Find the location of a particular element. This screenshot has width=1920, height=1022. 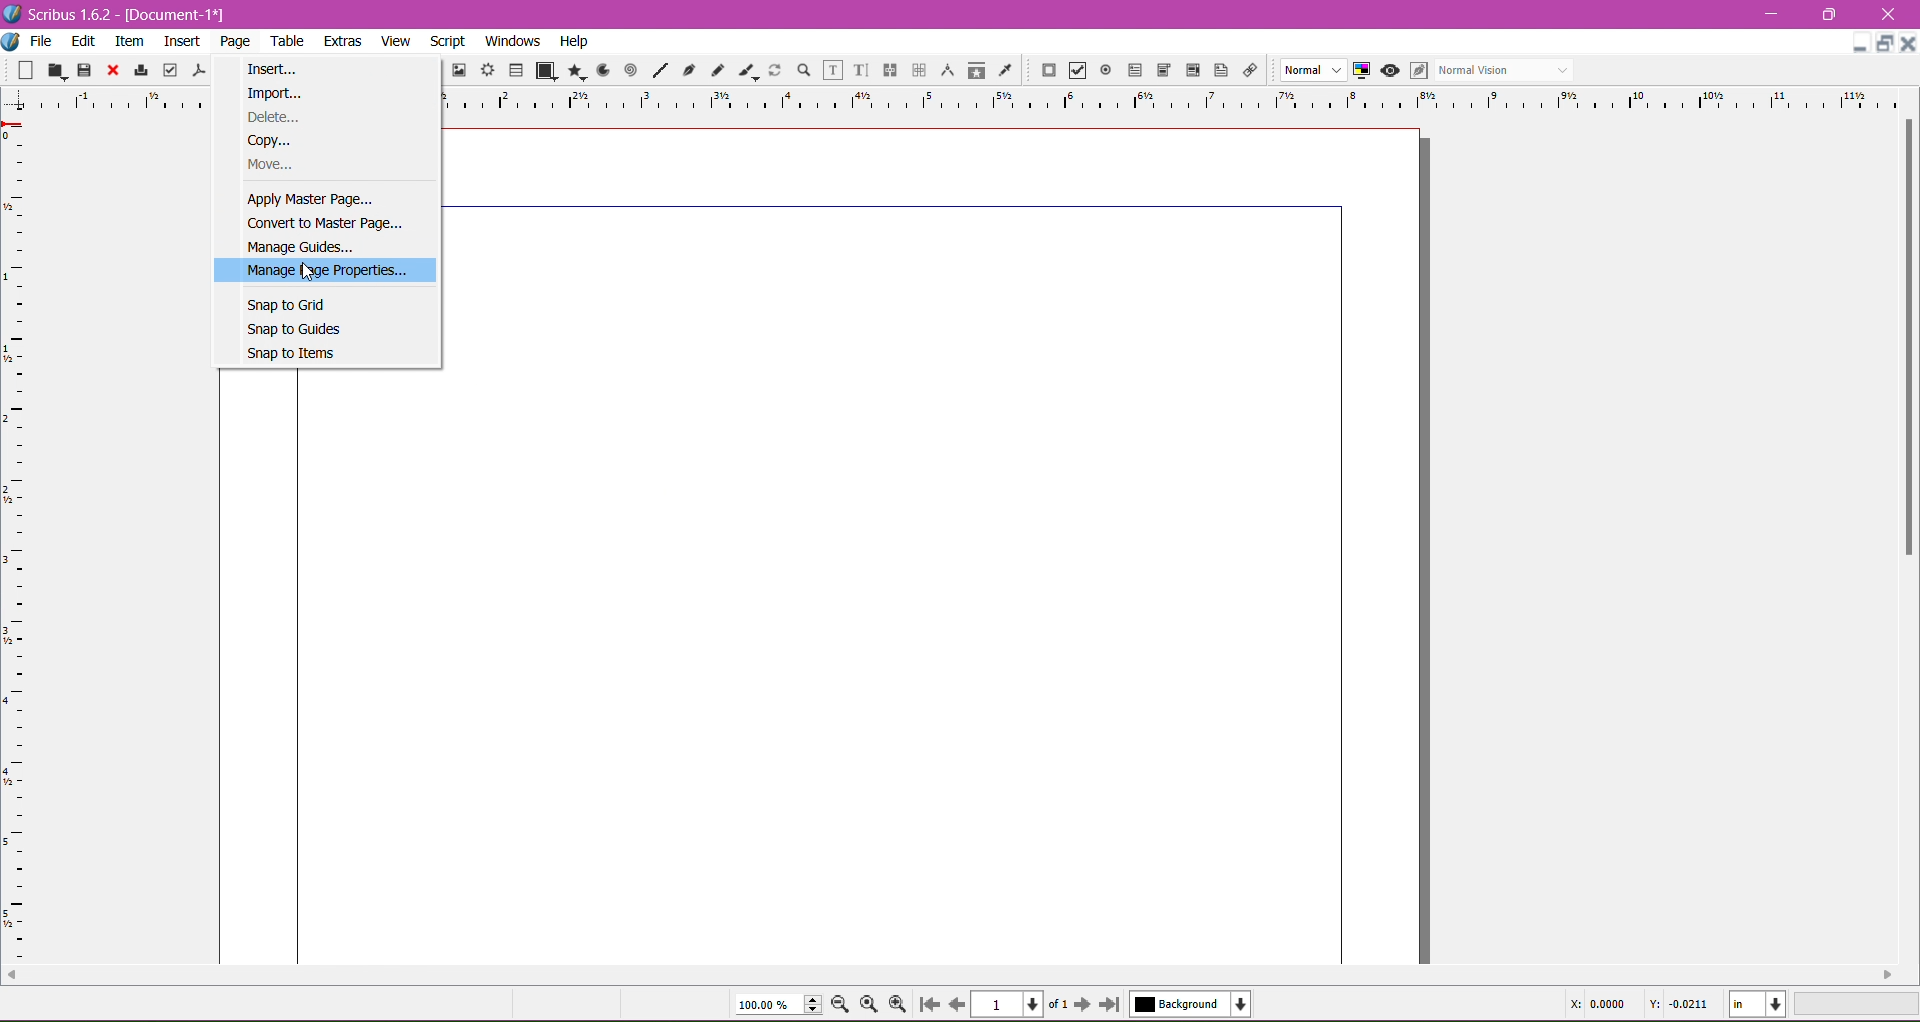

Select the visual appearance of the display is located at coordinates (1508, 71).